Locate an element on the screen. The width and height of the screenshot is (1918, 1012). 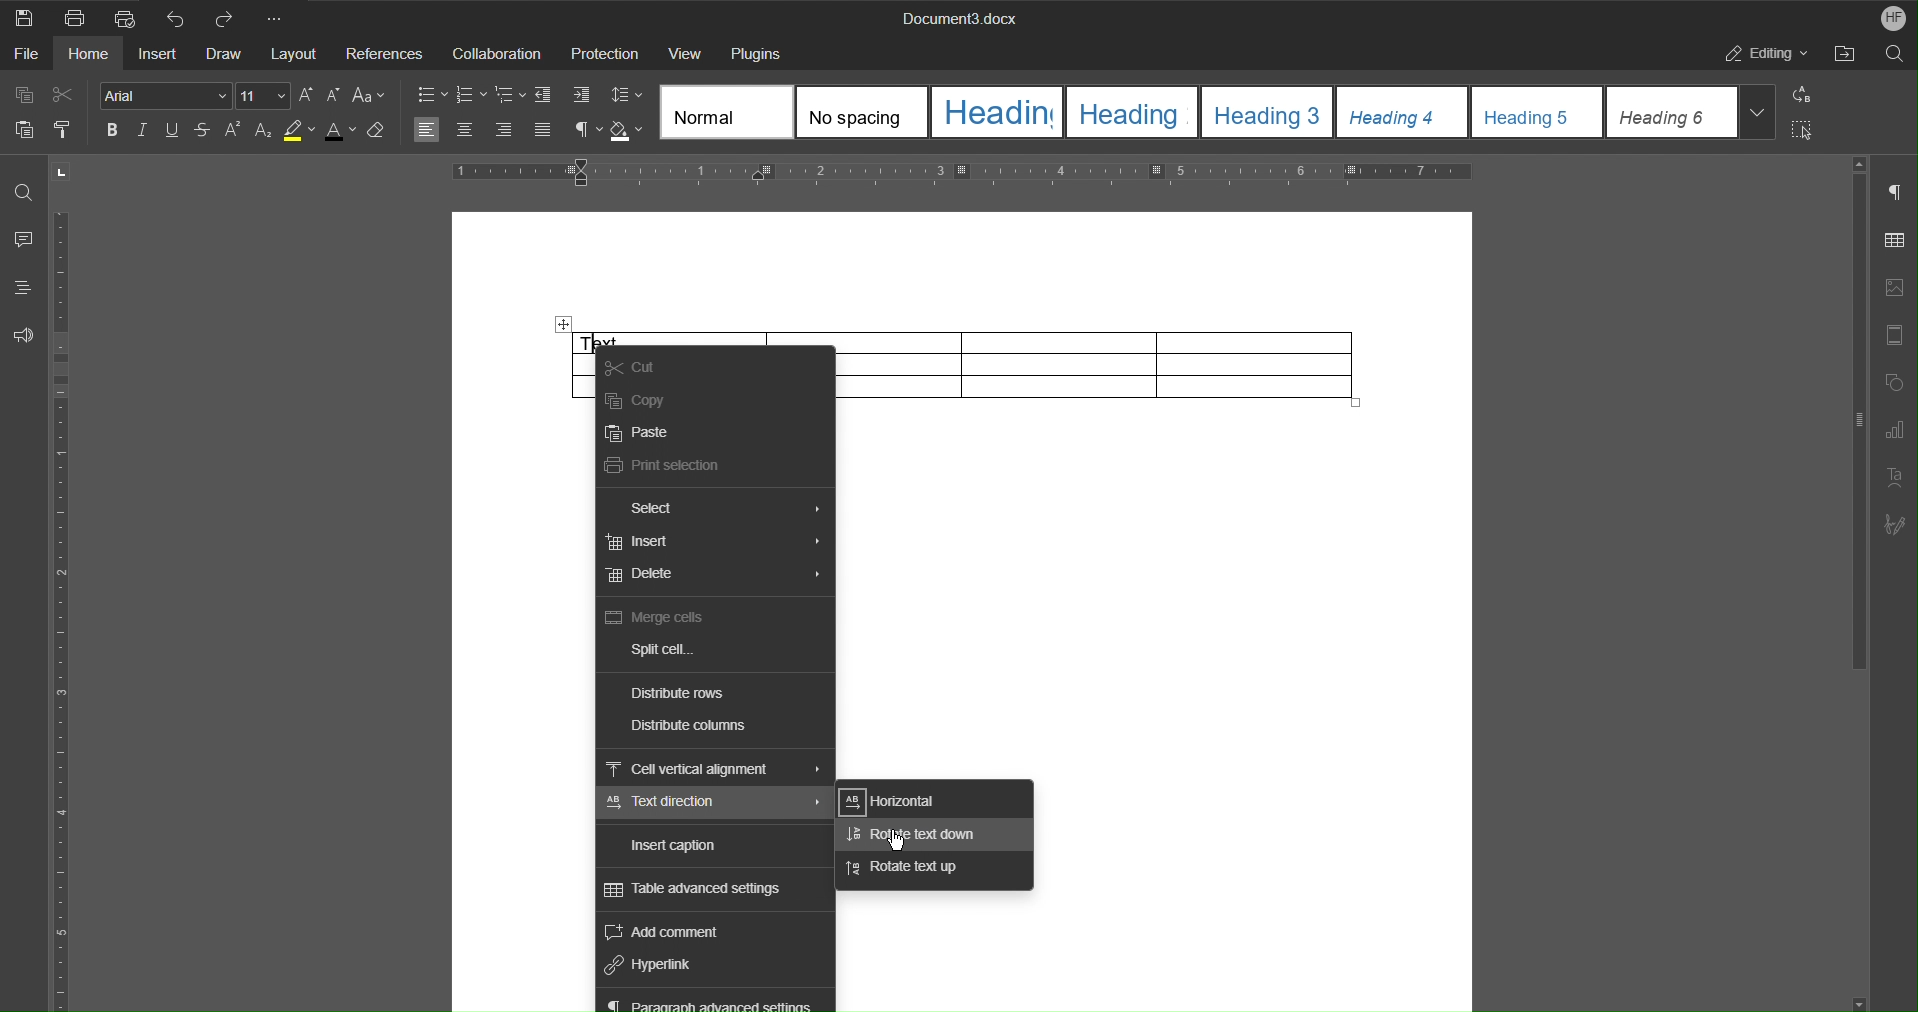
Select All is located at coordinates (1807, 129).